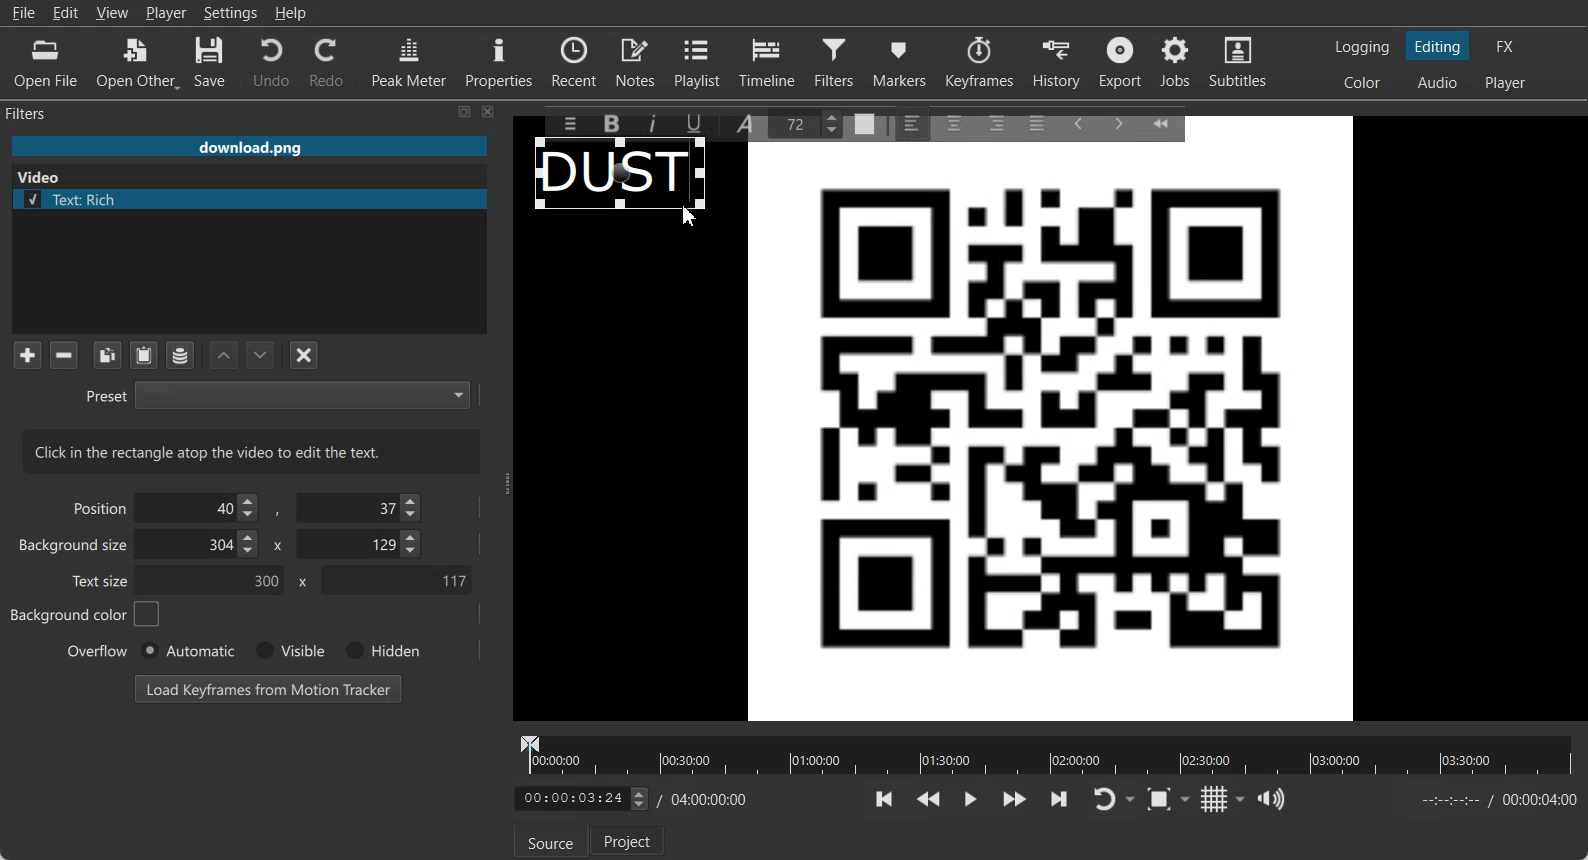 This screenshot has height=860, width=1588. What do you see at coordinates (275, 544) in the screenshot?
I see `x` at bounding box center [275, 544].